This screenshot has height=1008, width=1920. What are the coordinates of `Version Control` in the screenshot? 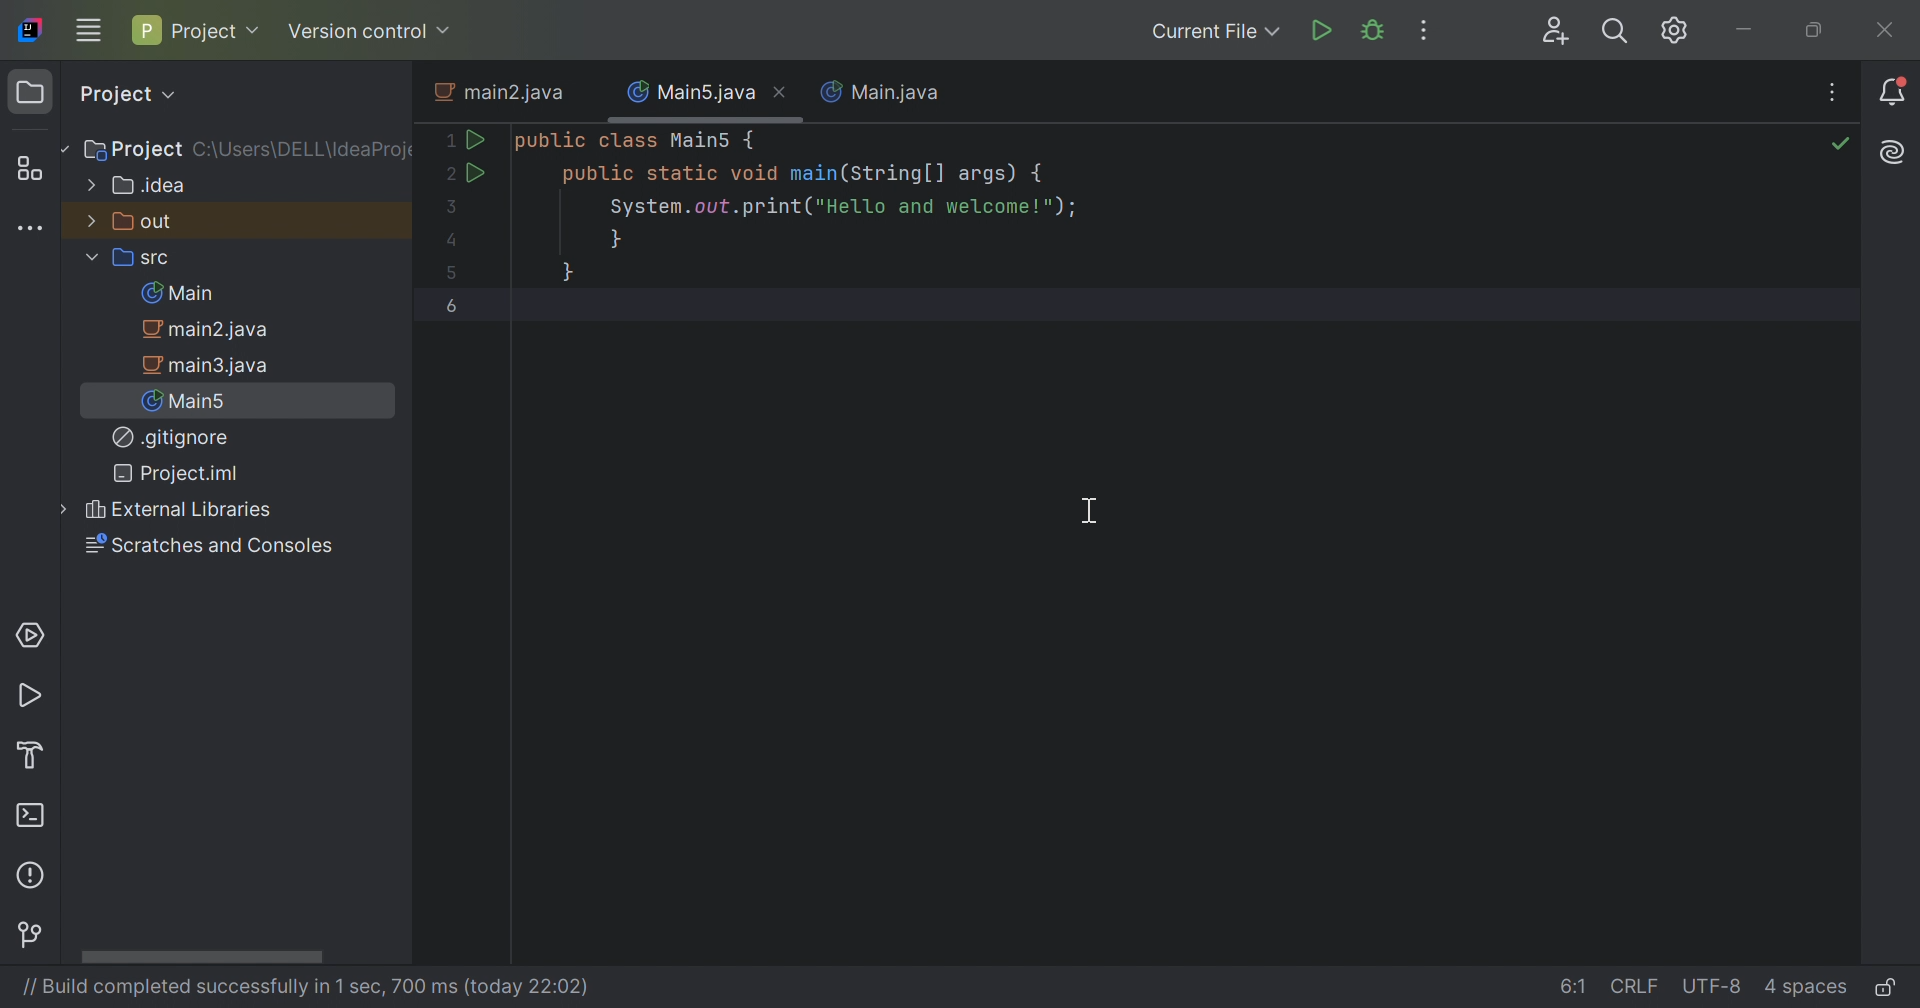 It's located at (33, 937).